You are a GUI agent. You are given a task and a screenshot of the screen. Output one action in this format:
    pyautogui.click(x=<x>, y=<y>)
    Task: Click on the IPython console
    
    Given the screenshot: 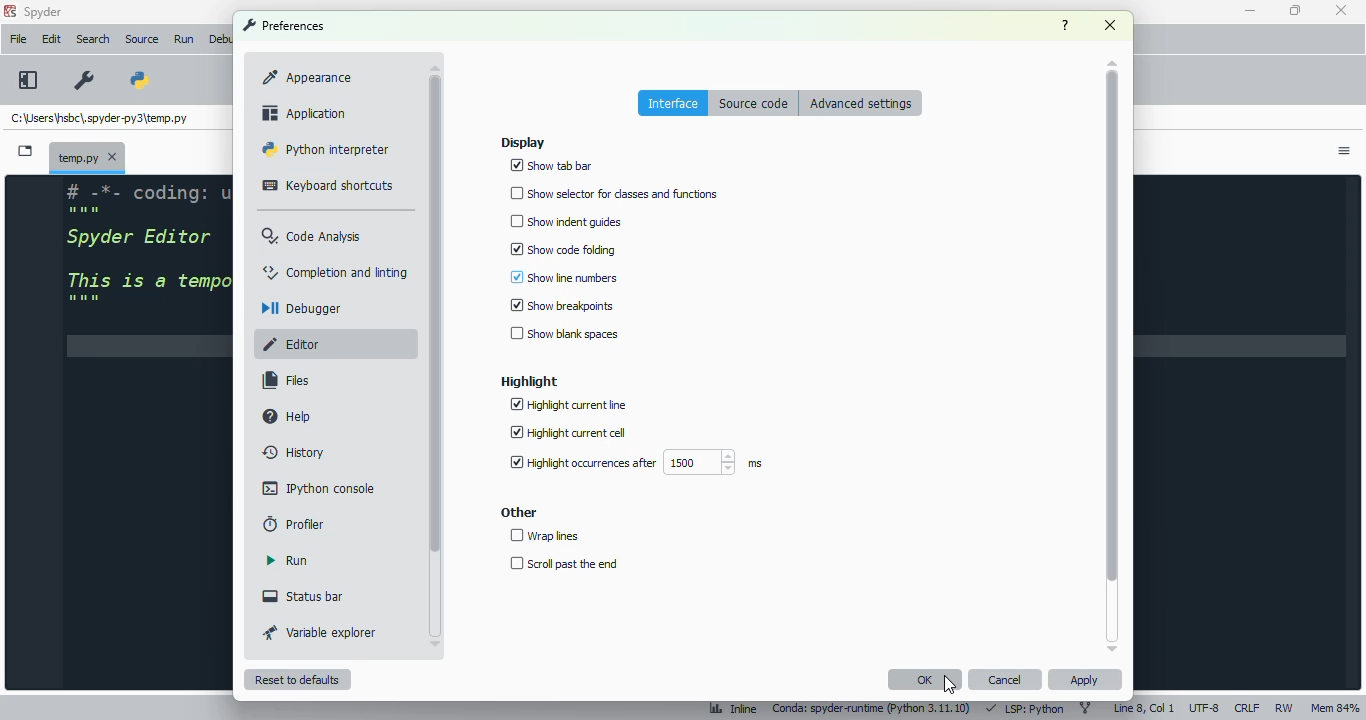 What is the action you would take?
    pyautogui.click(x=319, y=488)
    